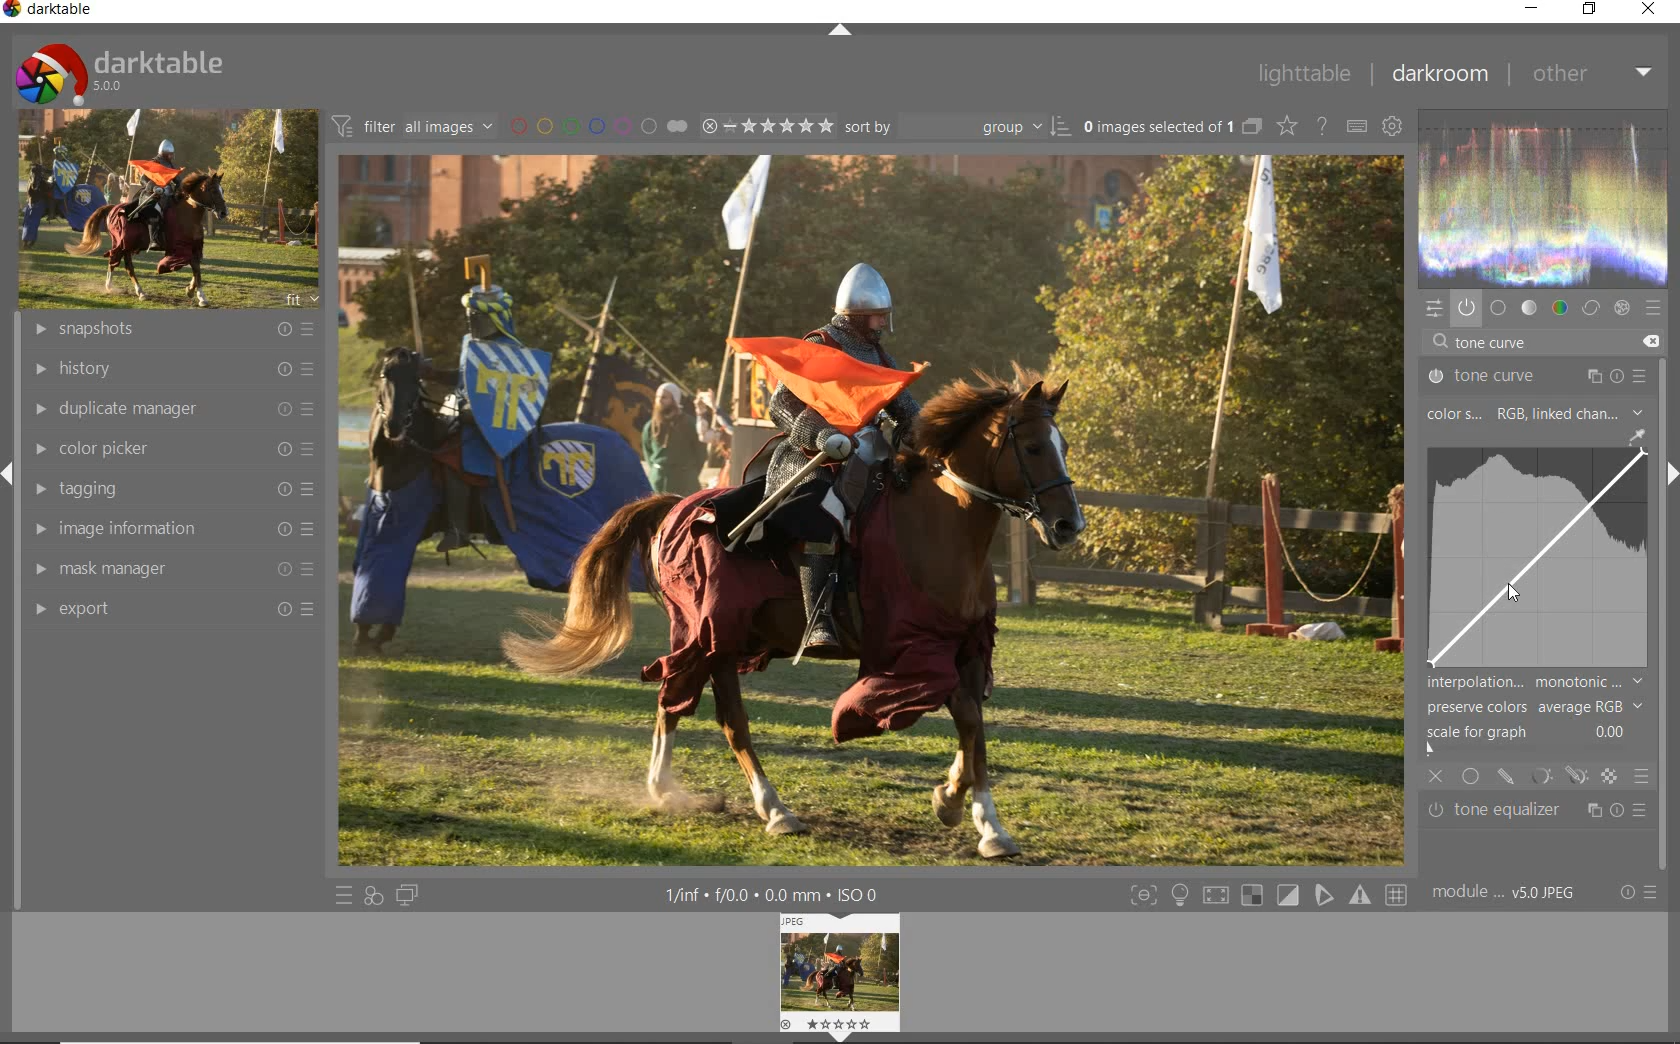  Describe the element at coordinates (372, 896) in the screenshot. I see `quick access for applying any of your styles` at that location.